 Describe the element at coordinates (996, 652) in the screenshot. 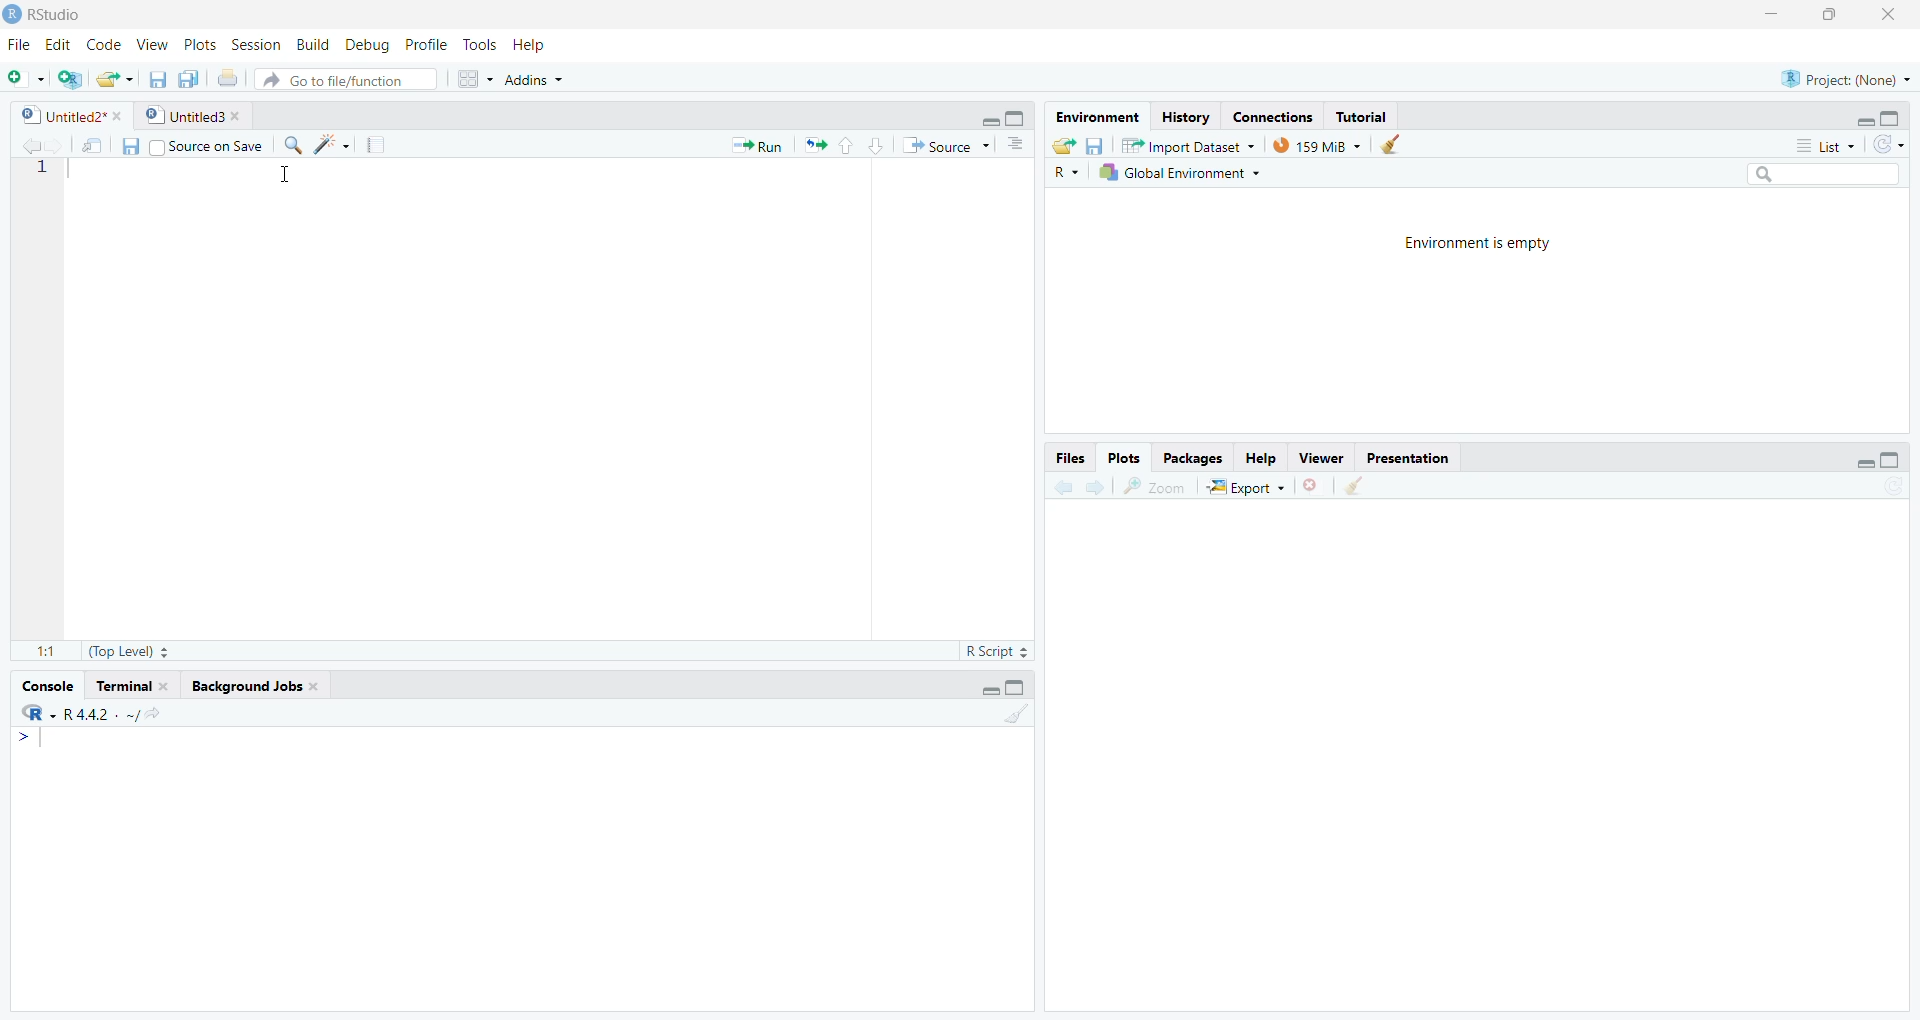

I see `R Script` at that location.